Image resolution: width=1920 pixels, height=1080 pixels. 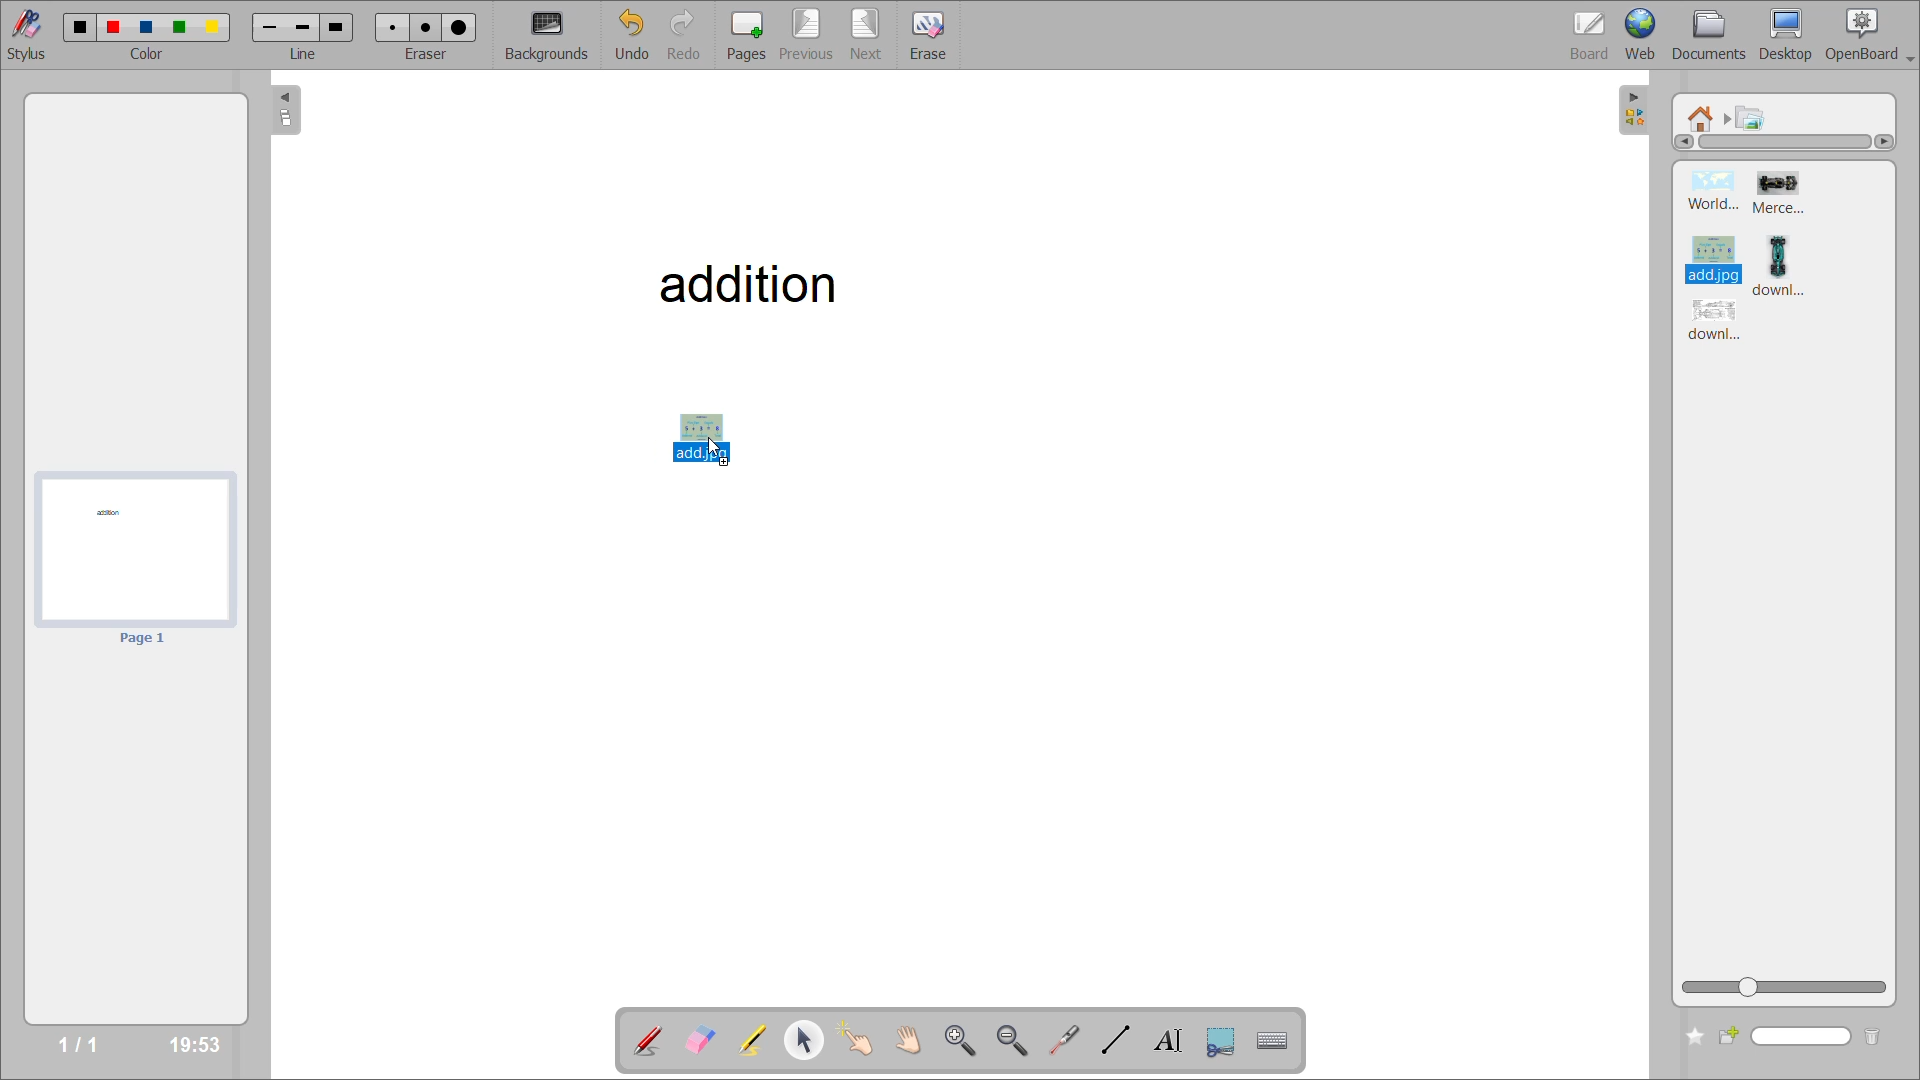 What do you see at coordinates (1876, 1038) in the screenshot?
I see `delete` at bounding box center [1876, 1038].